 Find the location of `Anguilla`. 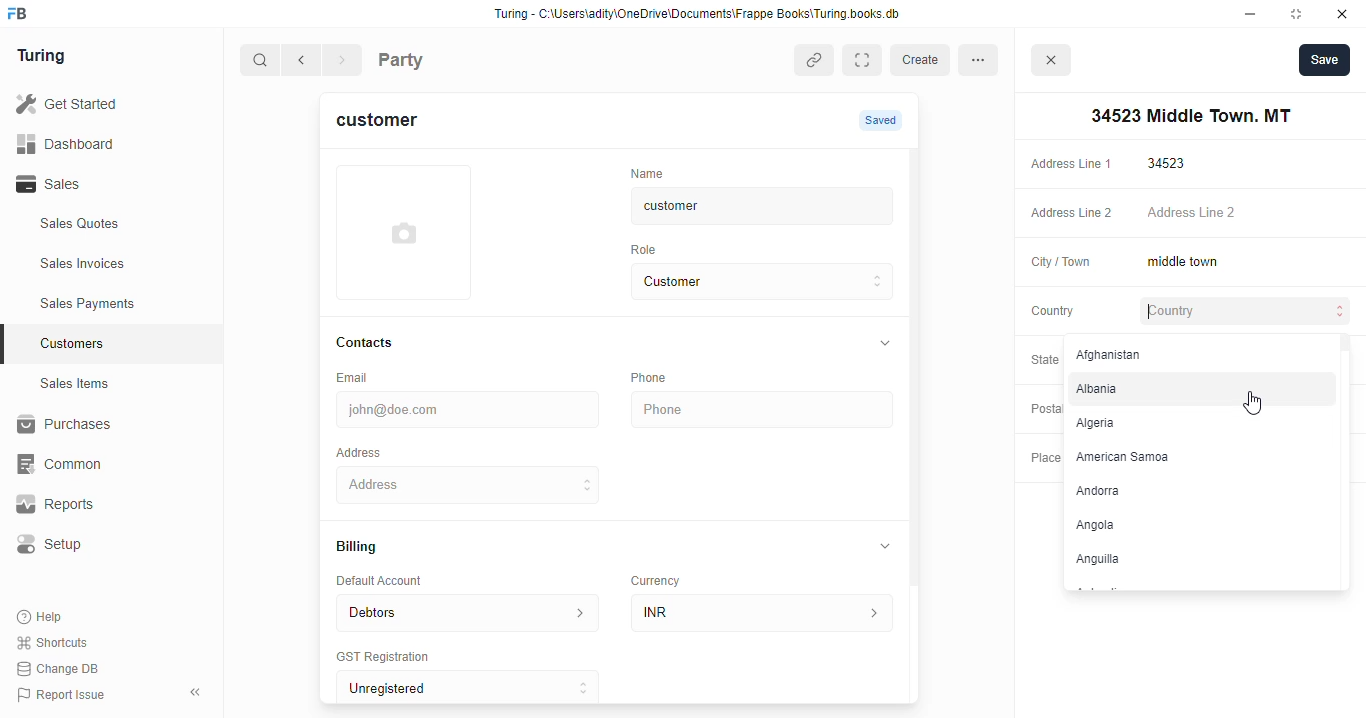

Anguilla is located at coordinates (1191, 559).